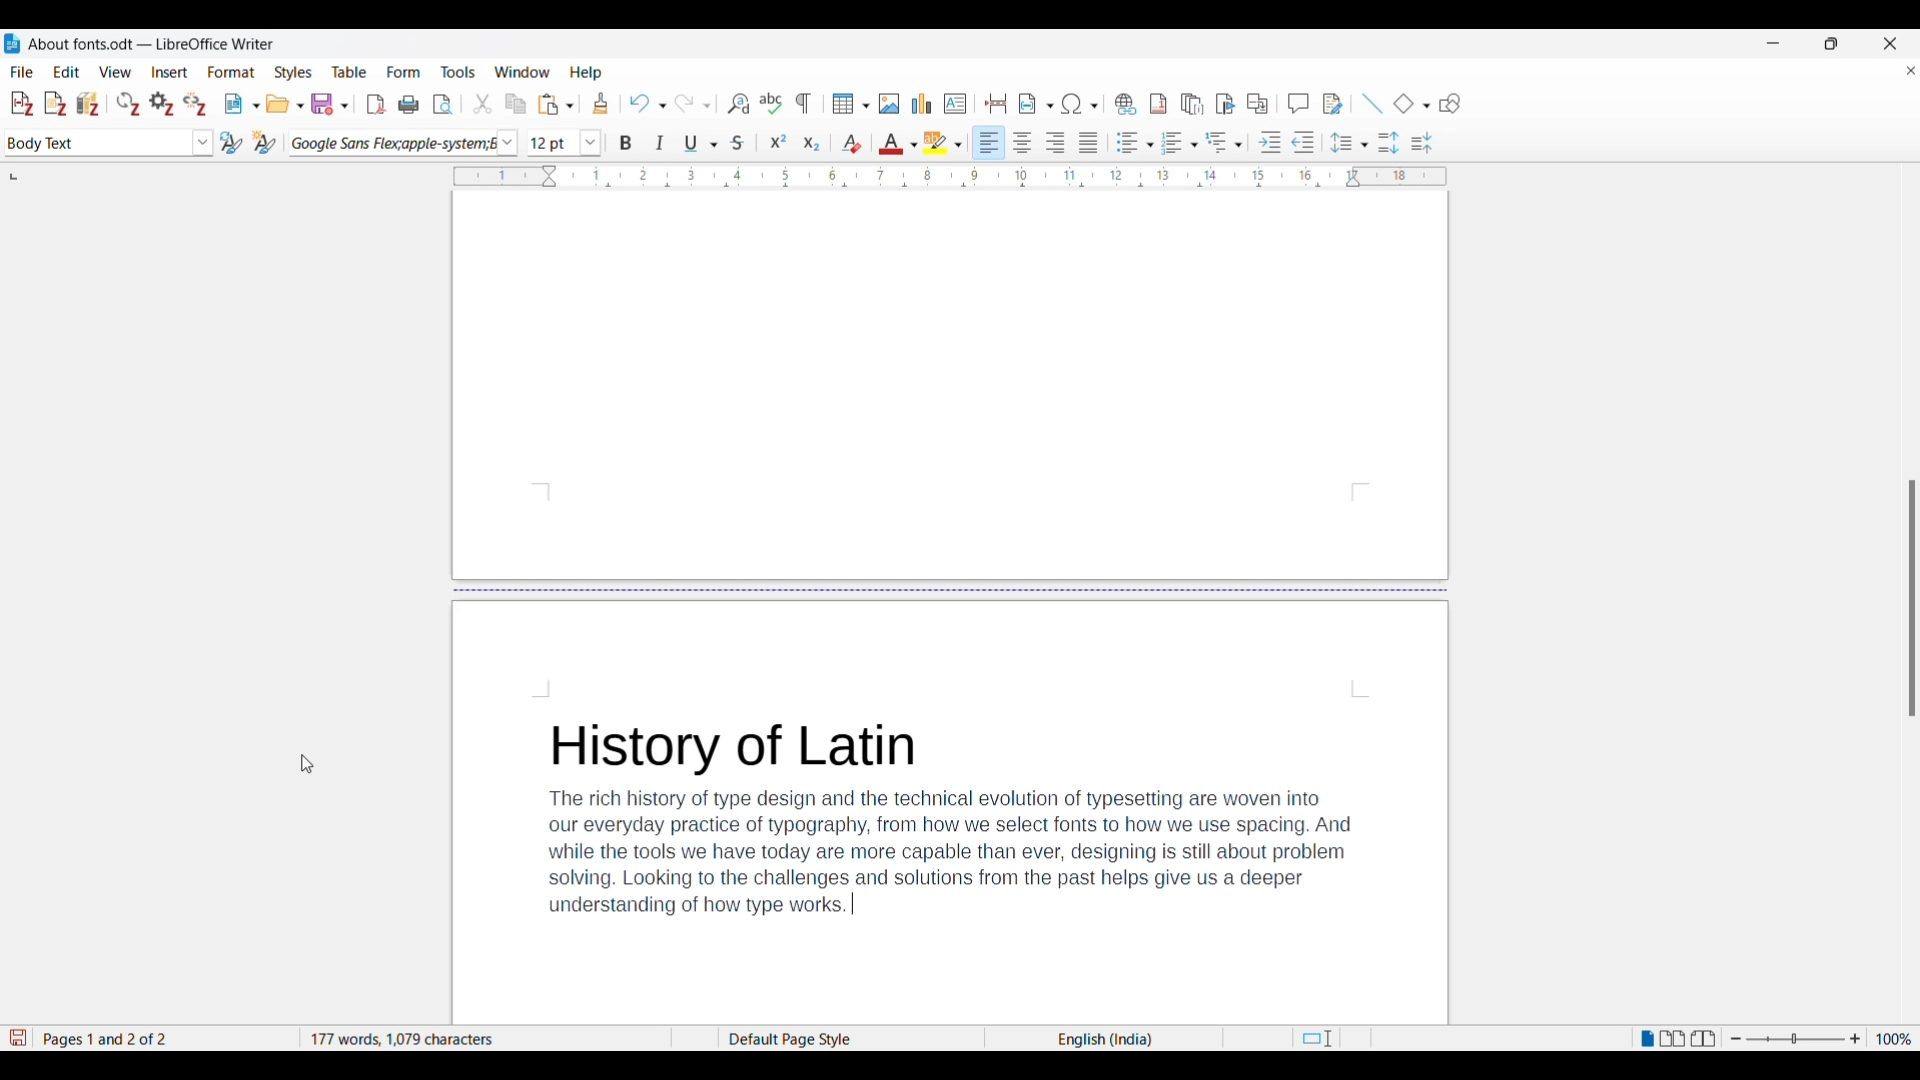  I want to click on Paste options, so click(556, 104).